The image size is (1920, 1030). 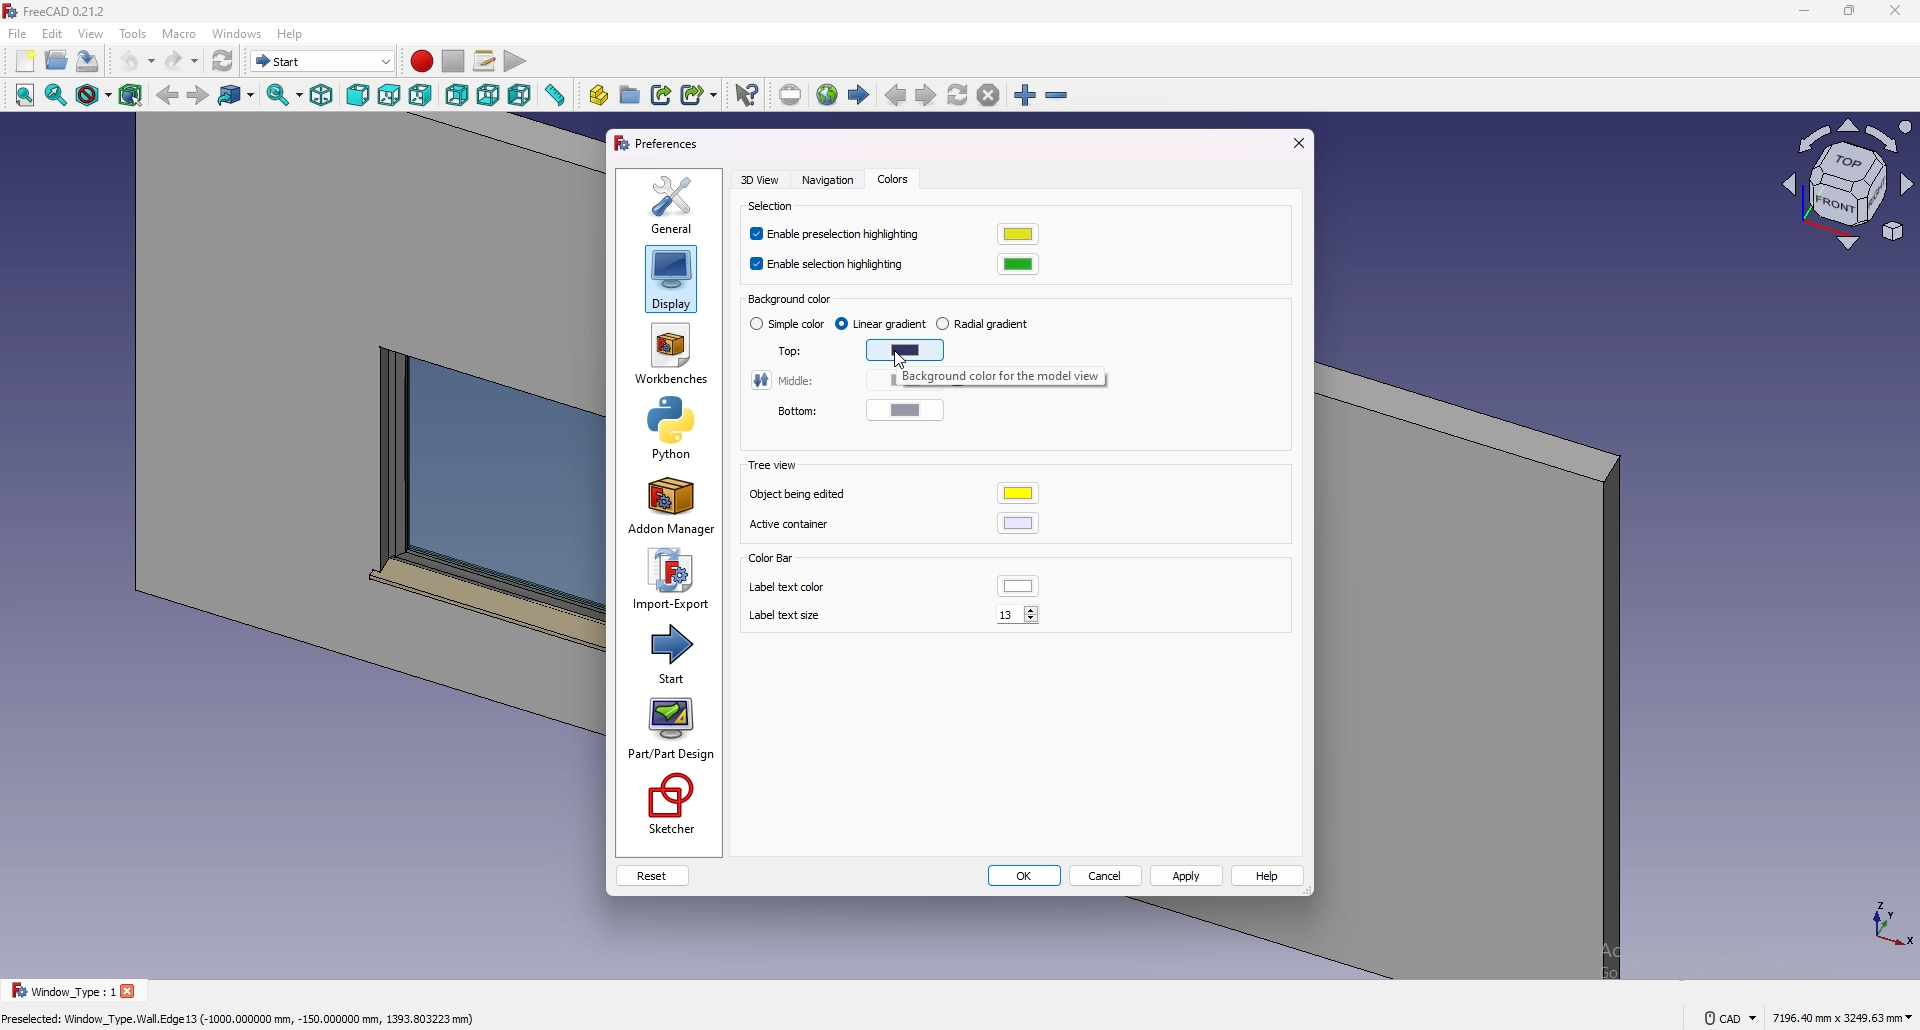 I want to click on workbenches, so click(x=671, y=354).